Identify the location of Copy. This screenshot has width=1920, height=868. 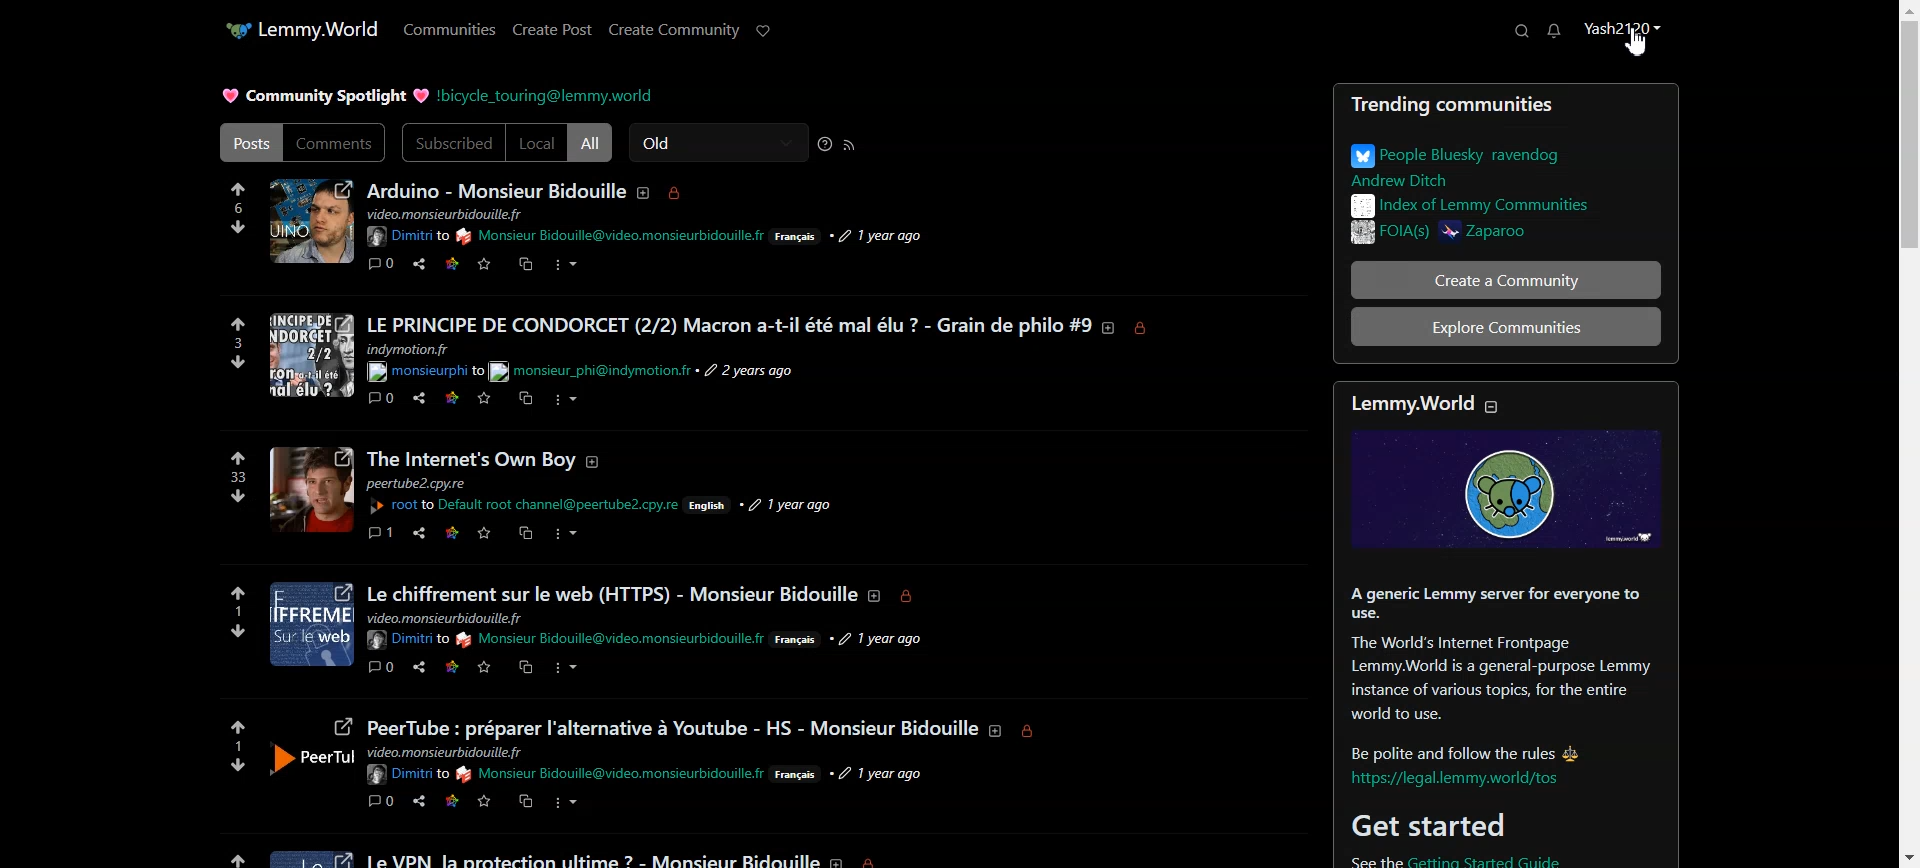
(526, 265).